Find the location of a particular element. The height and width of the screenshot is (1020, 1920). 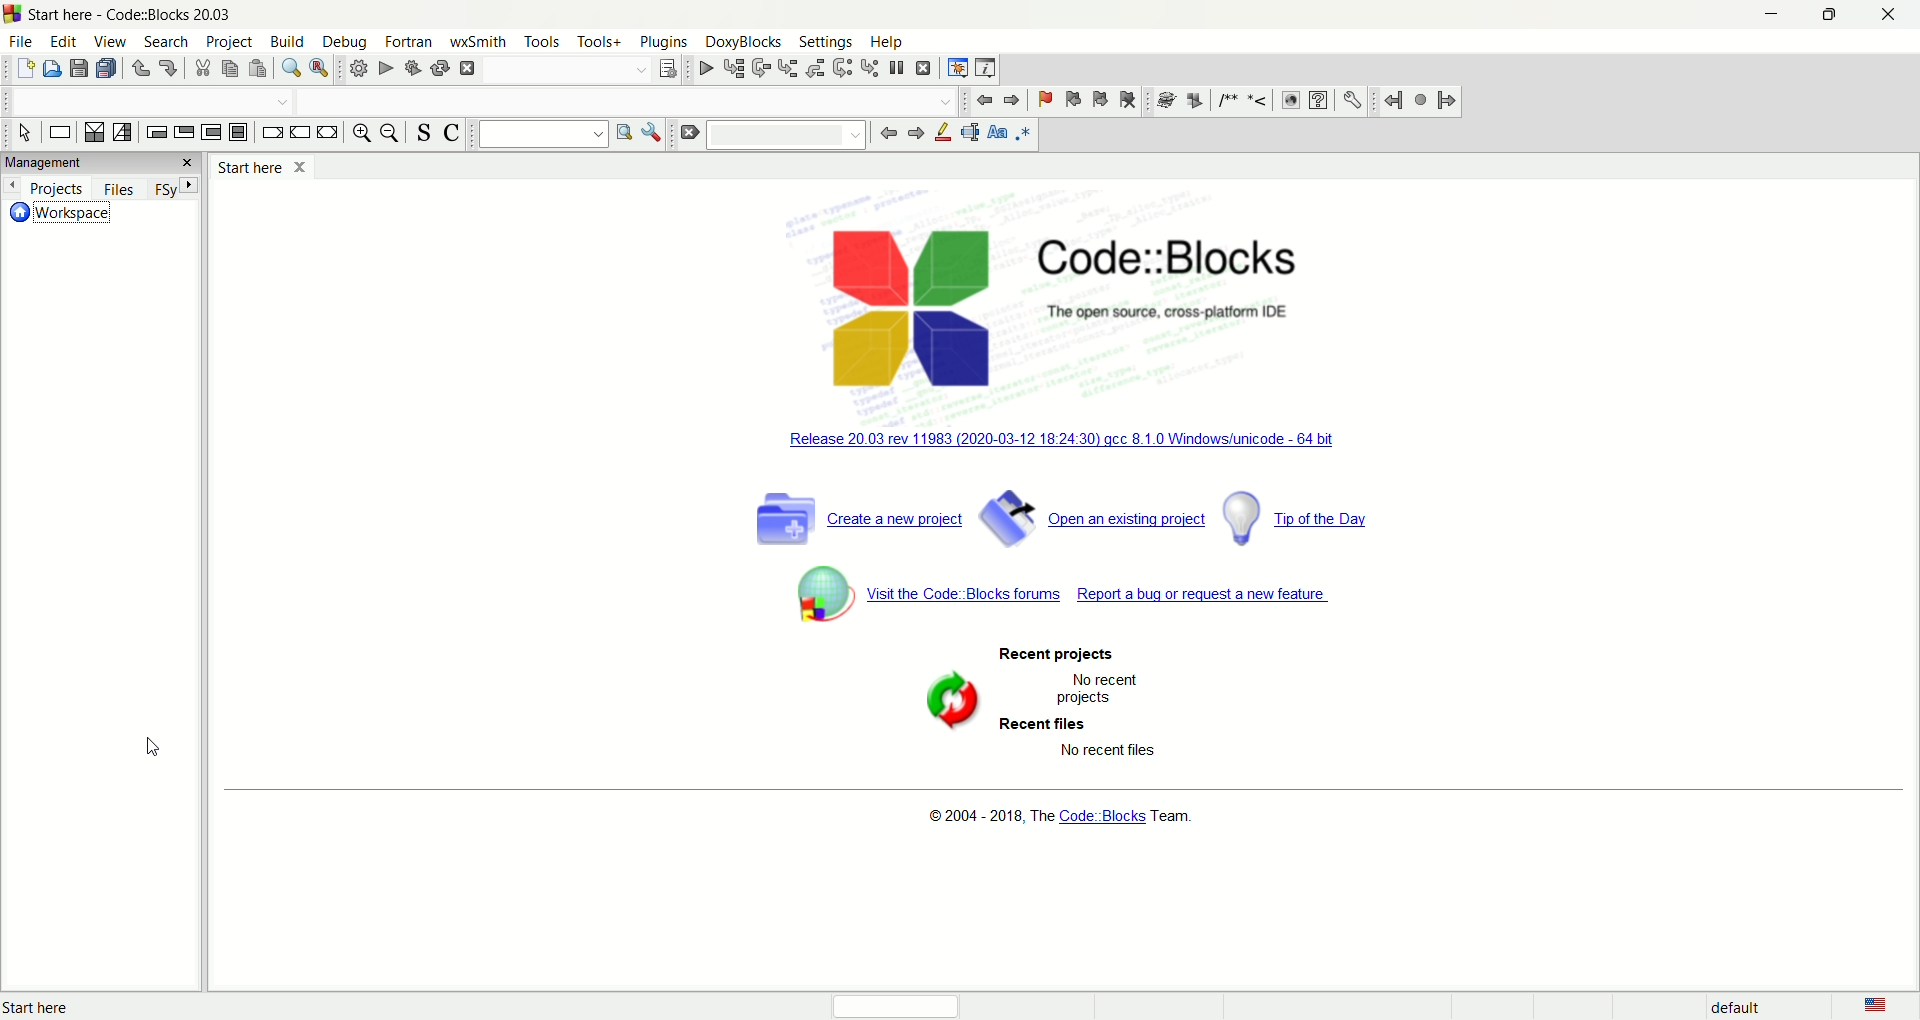

copy is located at coordinates (227, 67).